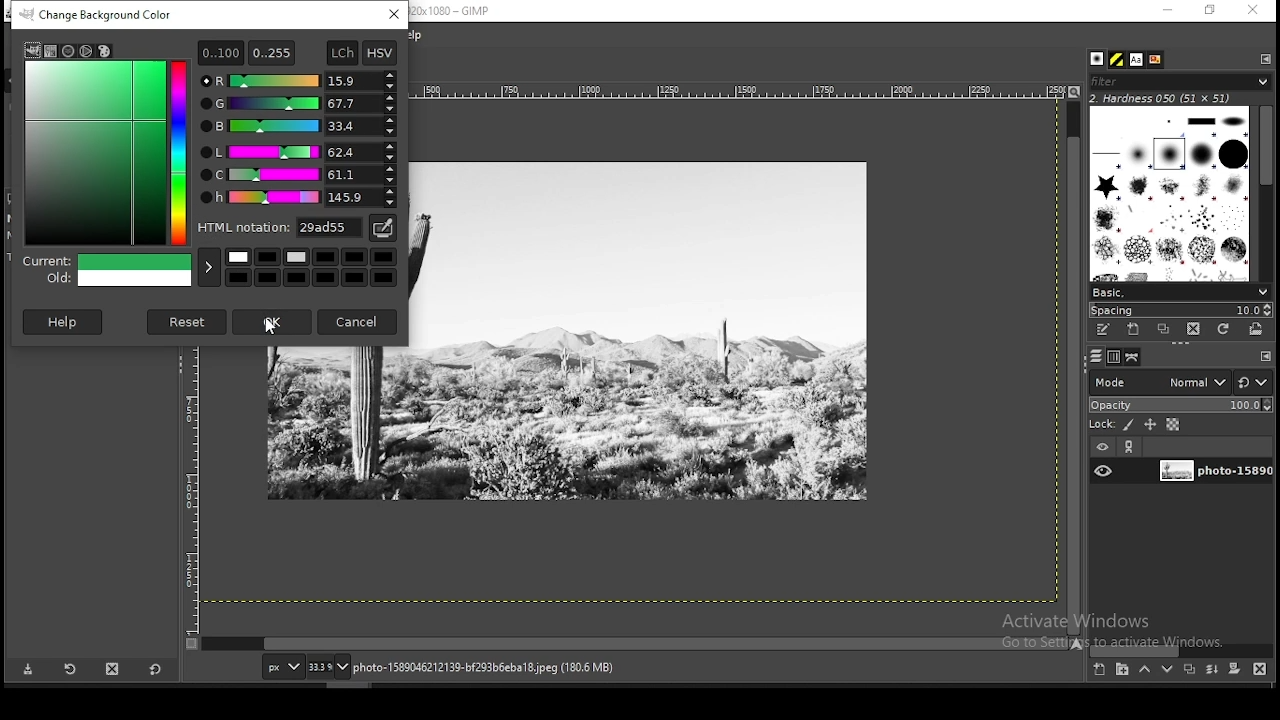 Image resolution: width=1280 pixels, height=720 pixels. I want to click on hardness 050, so click(1185, 98).